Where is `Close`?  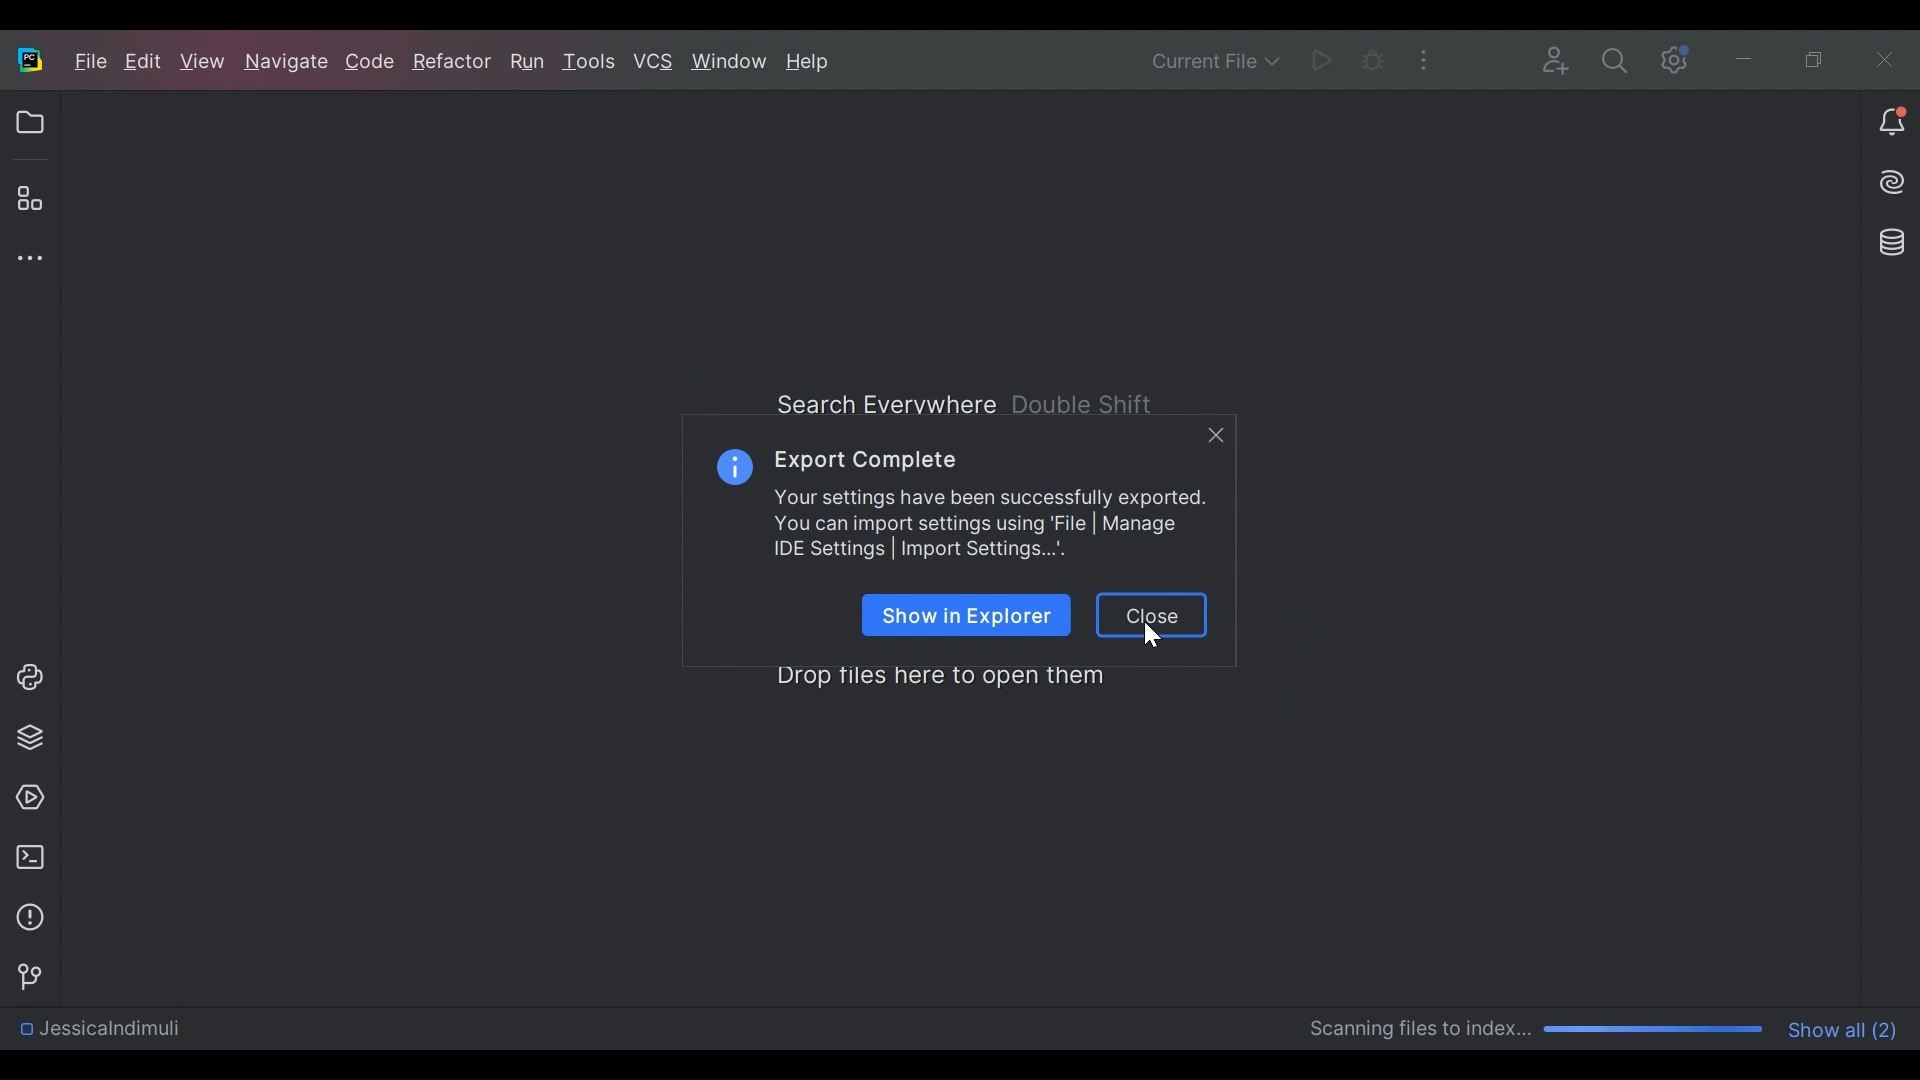
Close is located at coordinates (1152, 620).